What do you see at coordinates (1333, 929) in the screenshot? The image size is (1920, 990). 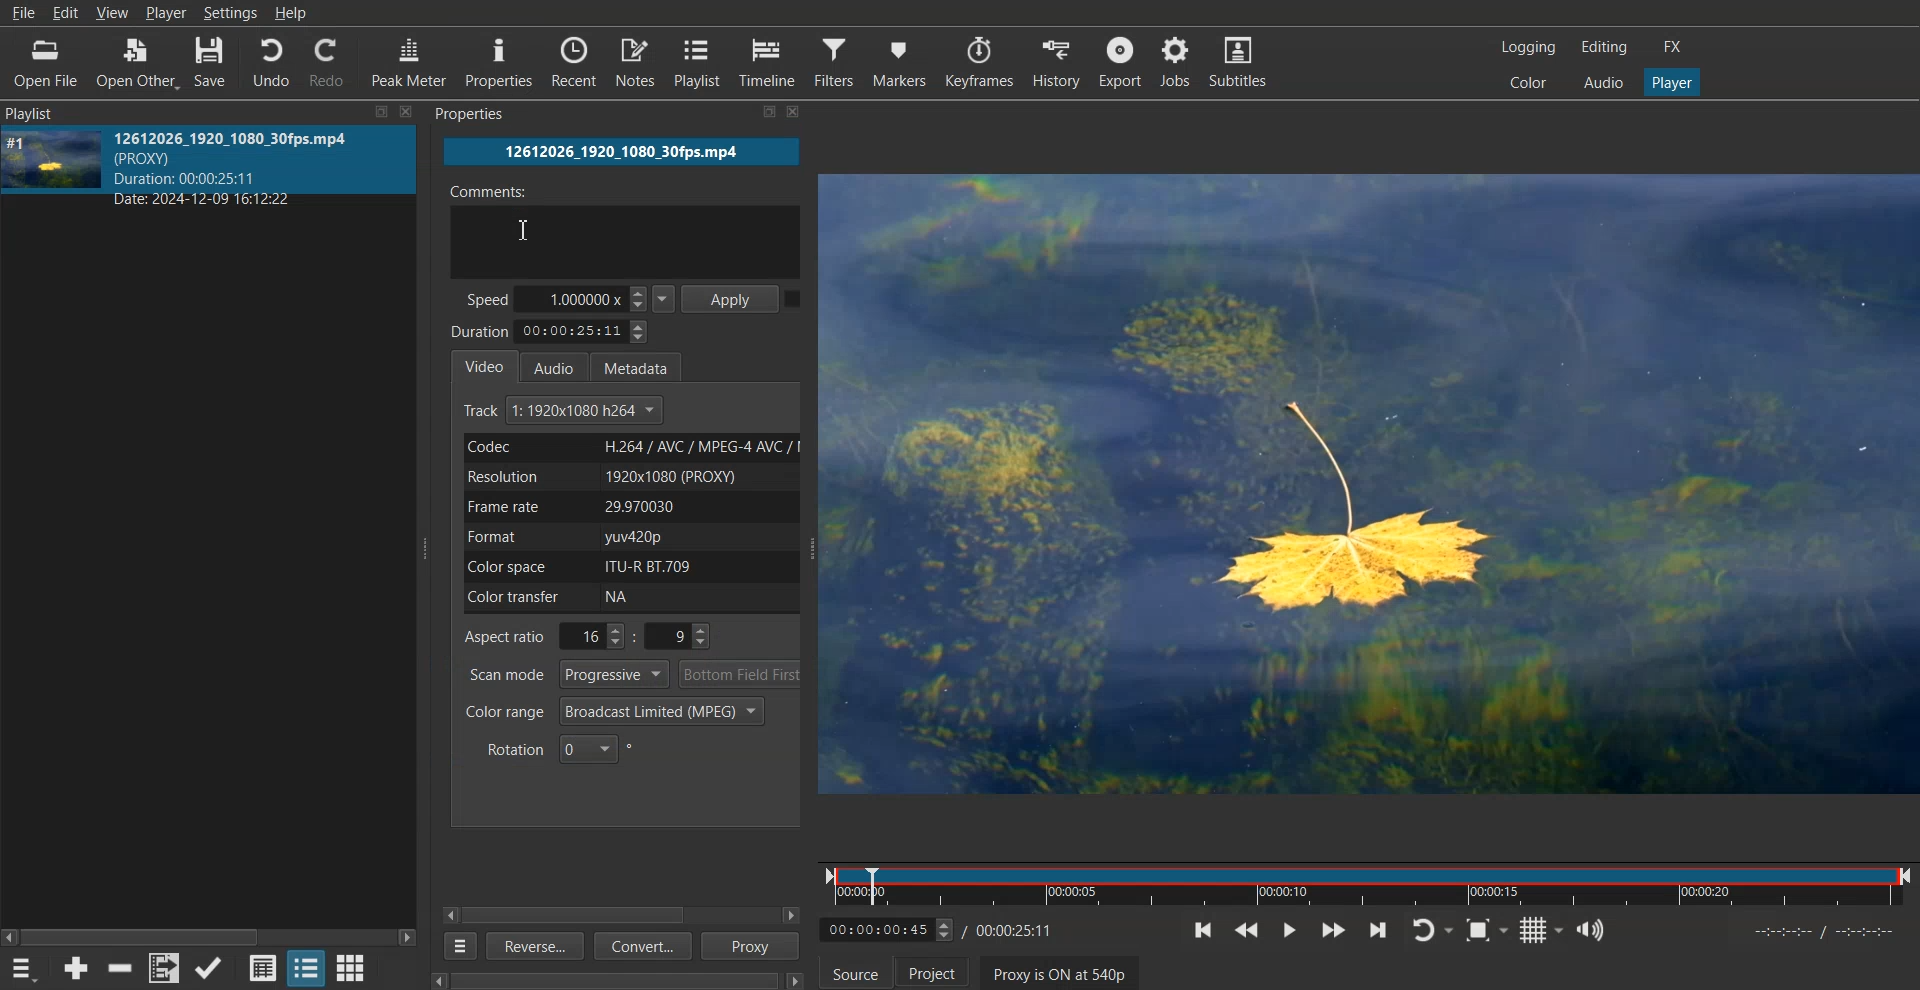 I see `Play Forward` at bounding box center [1333, 929].